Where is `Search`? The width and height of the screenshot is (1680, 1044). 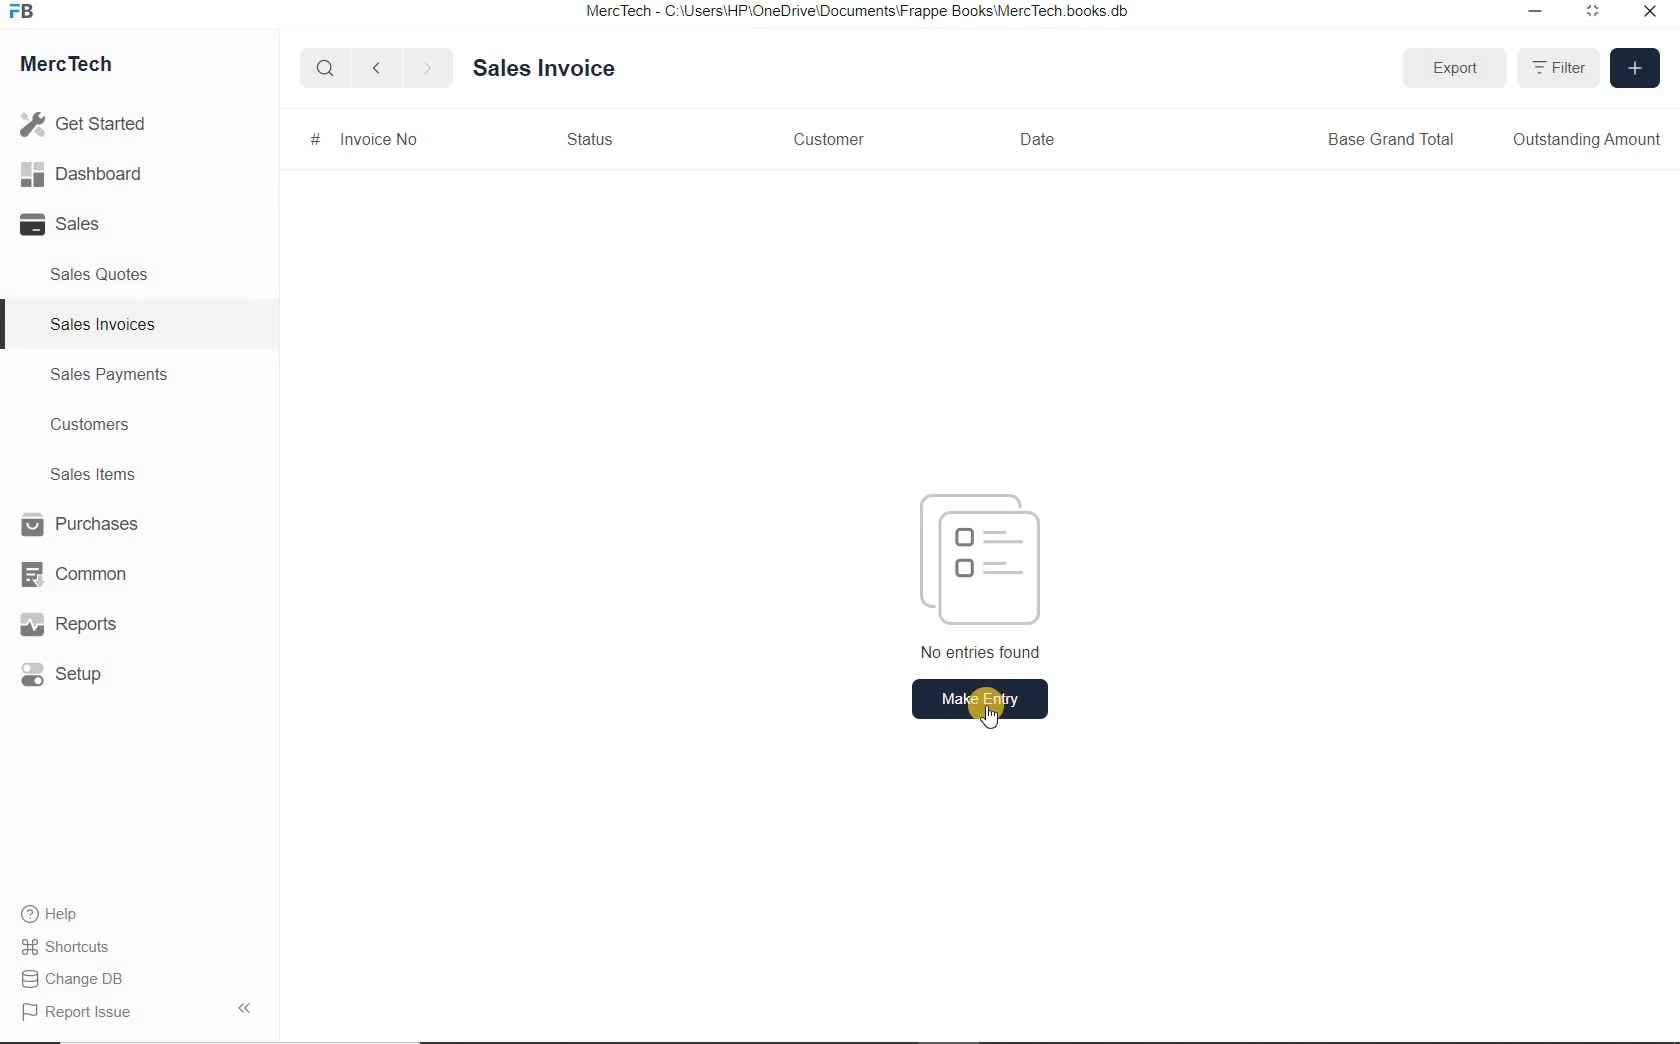
Search is located at coordinates (327, 69).